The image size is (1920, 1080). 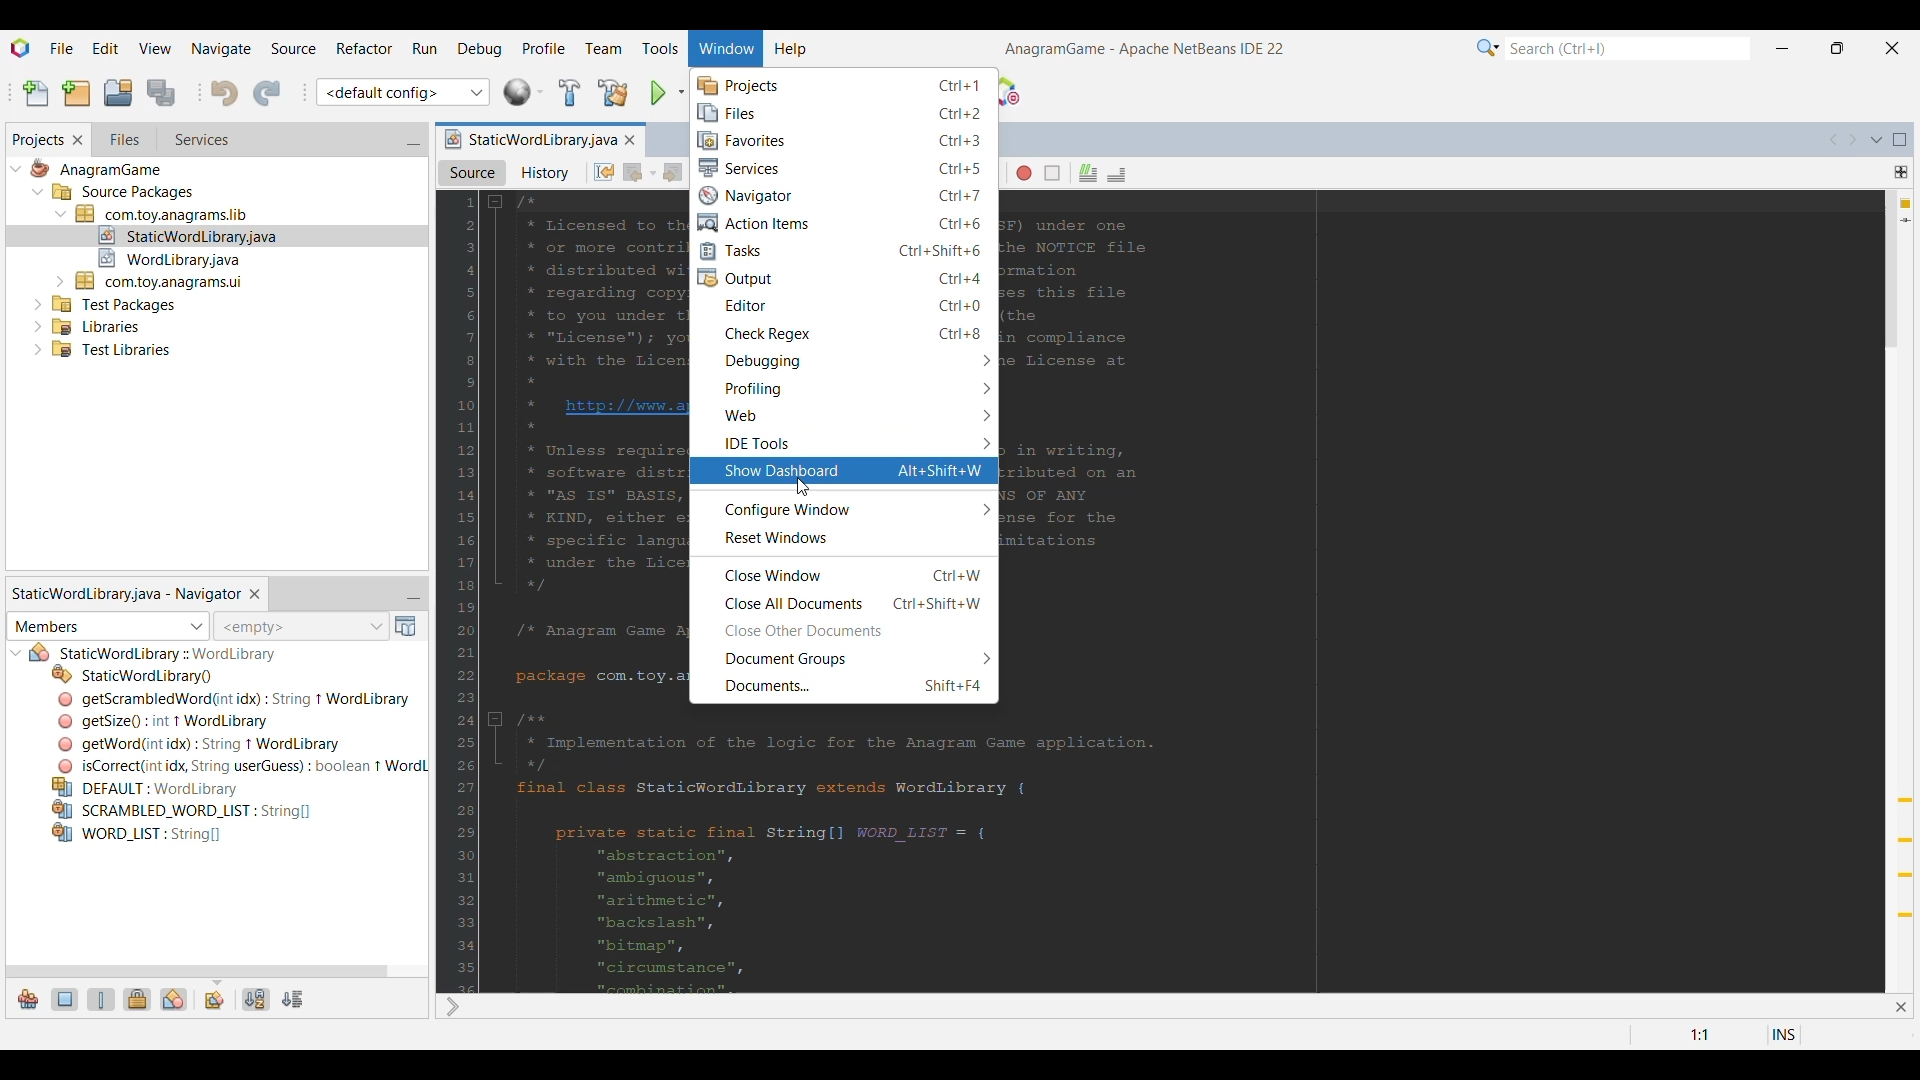 I want to click on Current tab highlighted, so click(x=527, y=138).